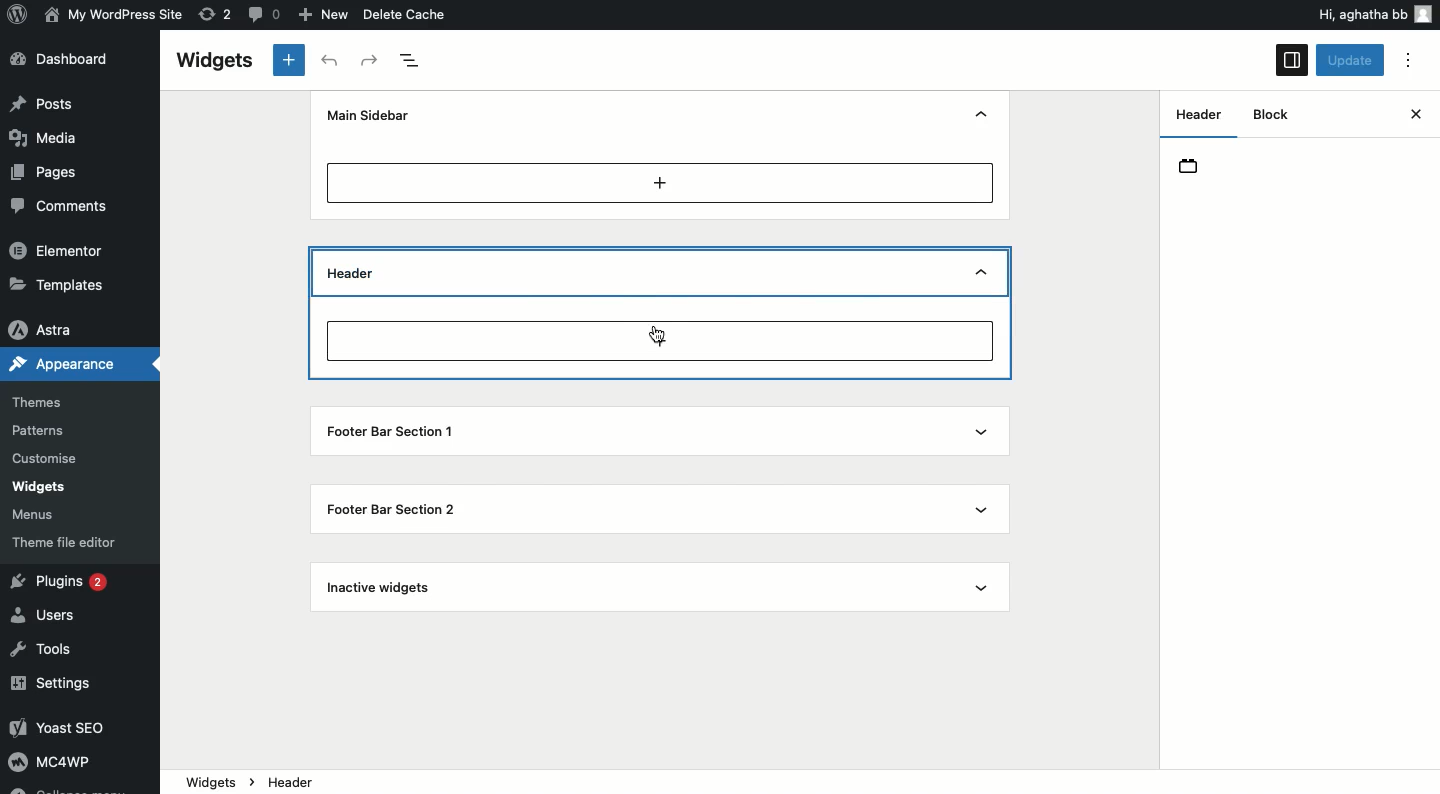 The height and width of the screenshot is (794, 1440). Describe the element at coordinates (36, 516) in the screenshot. I see `Menus` at that location.